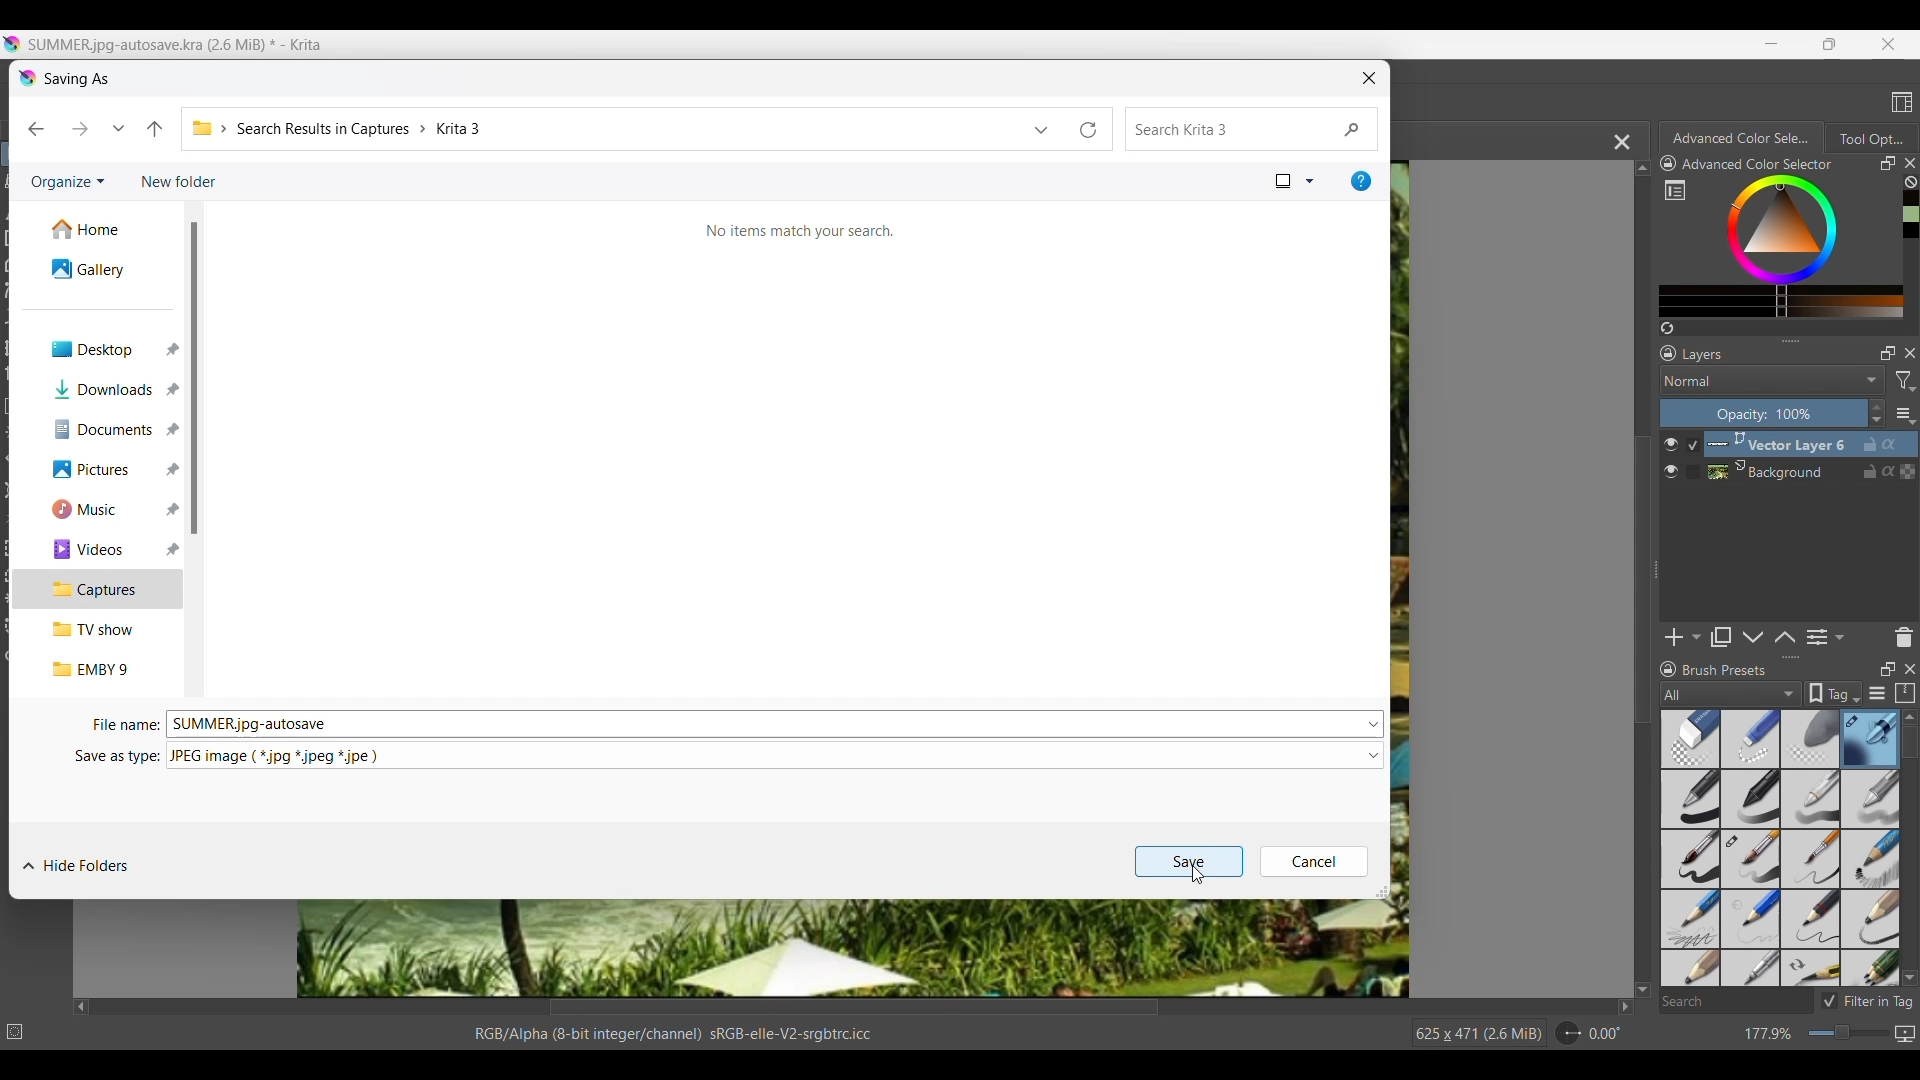  Describe the element at coordinates (118, 724) in the screenshot. I see `File Name:` at that location.